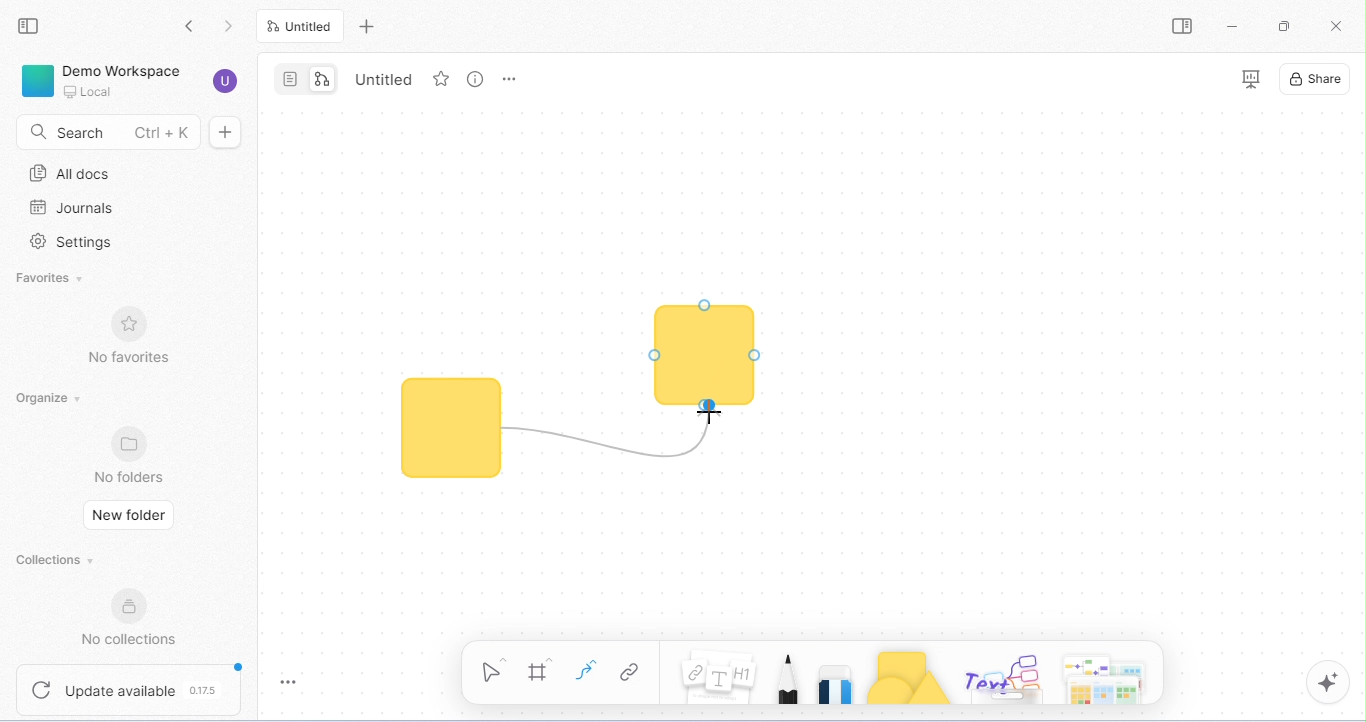 The width and height of the screenshot is (1366, 722). I want to click on page mode, so click(290, 78).